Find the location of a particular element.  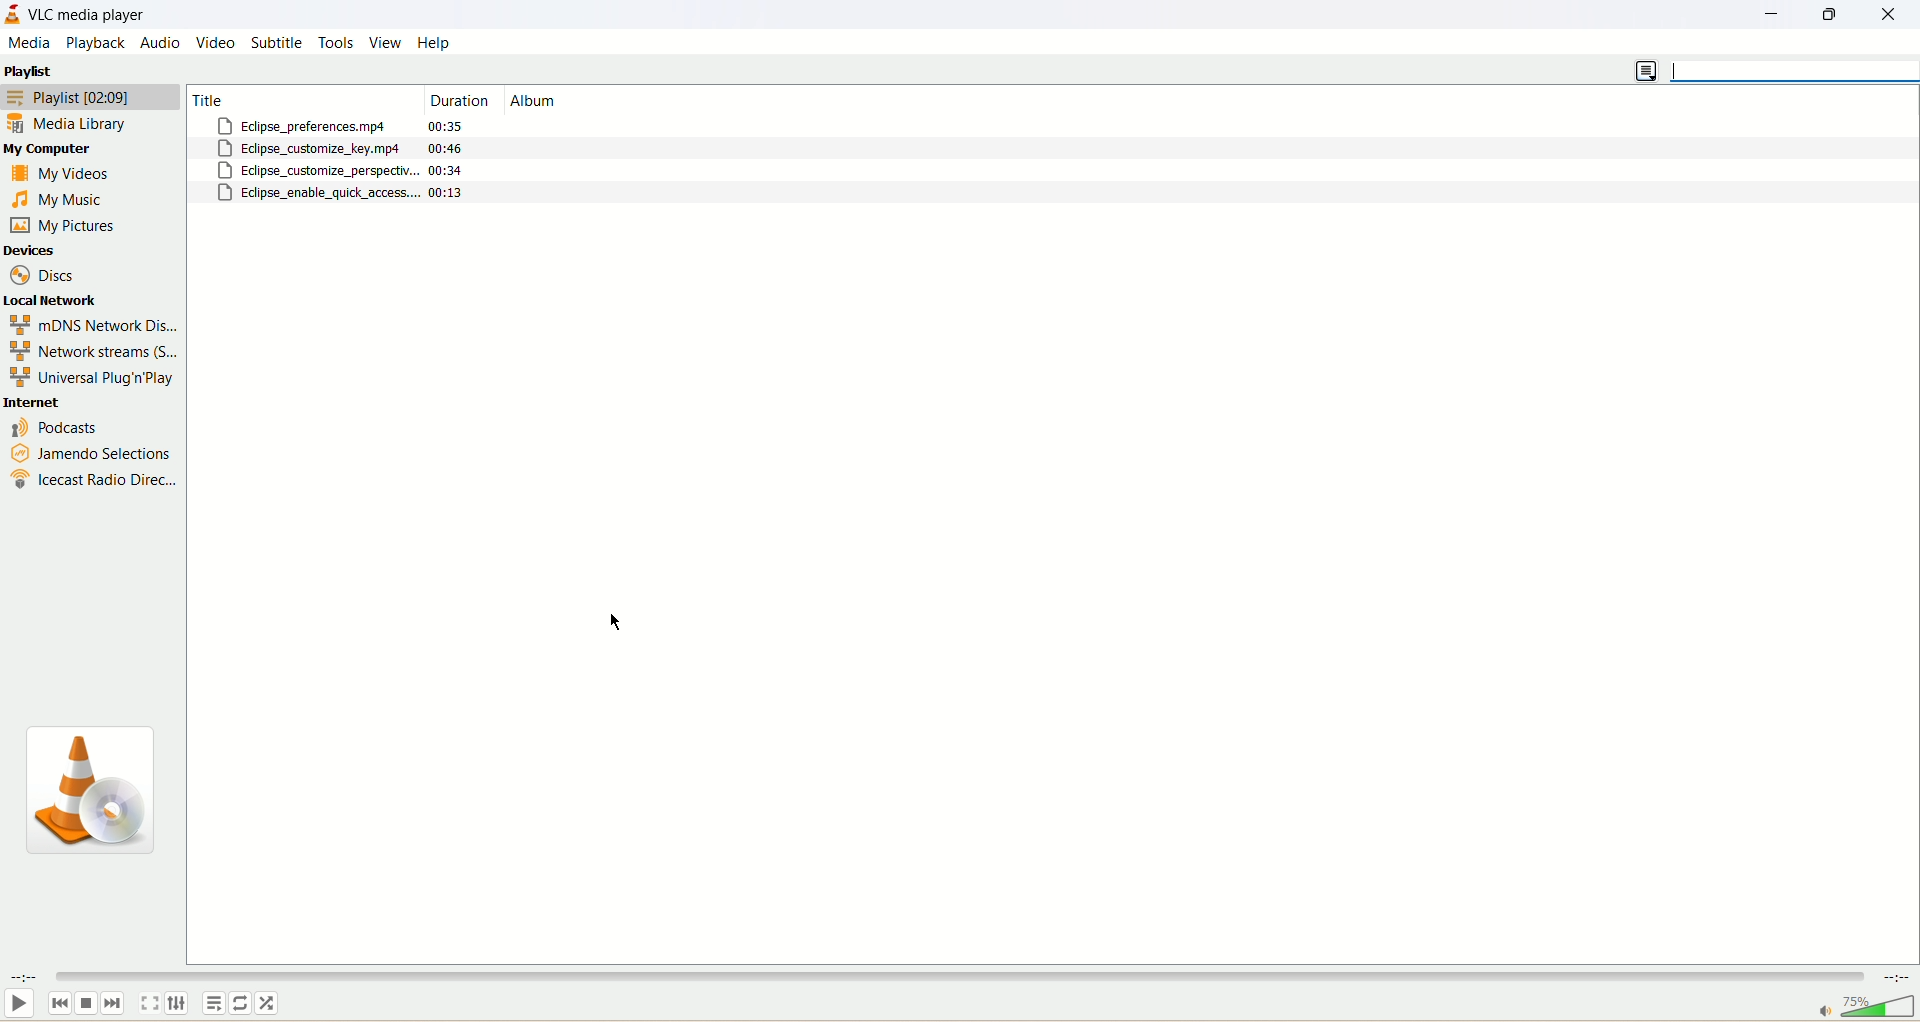

Jamendo selections is located at coordinates (89, 453).